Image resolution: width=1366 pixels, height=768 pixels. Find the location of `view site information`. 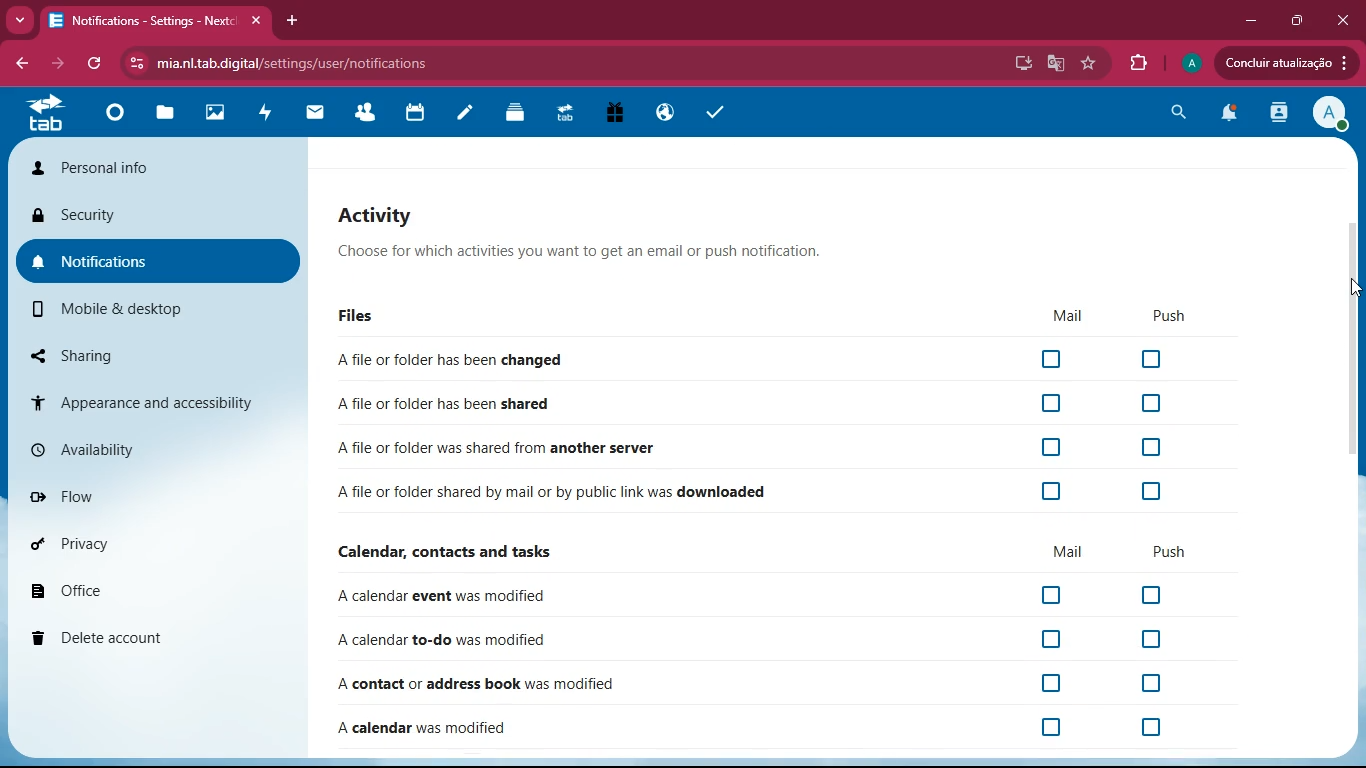

view site information is located at coordinates (133, 64).